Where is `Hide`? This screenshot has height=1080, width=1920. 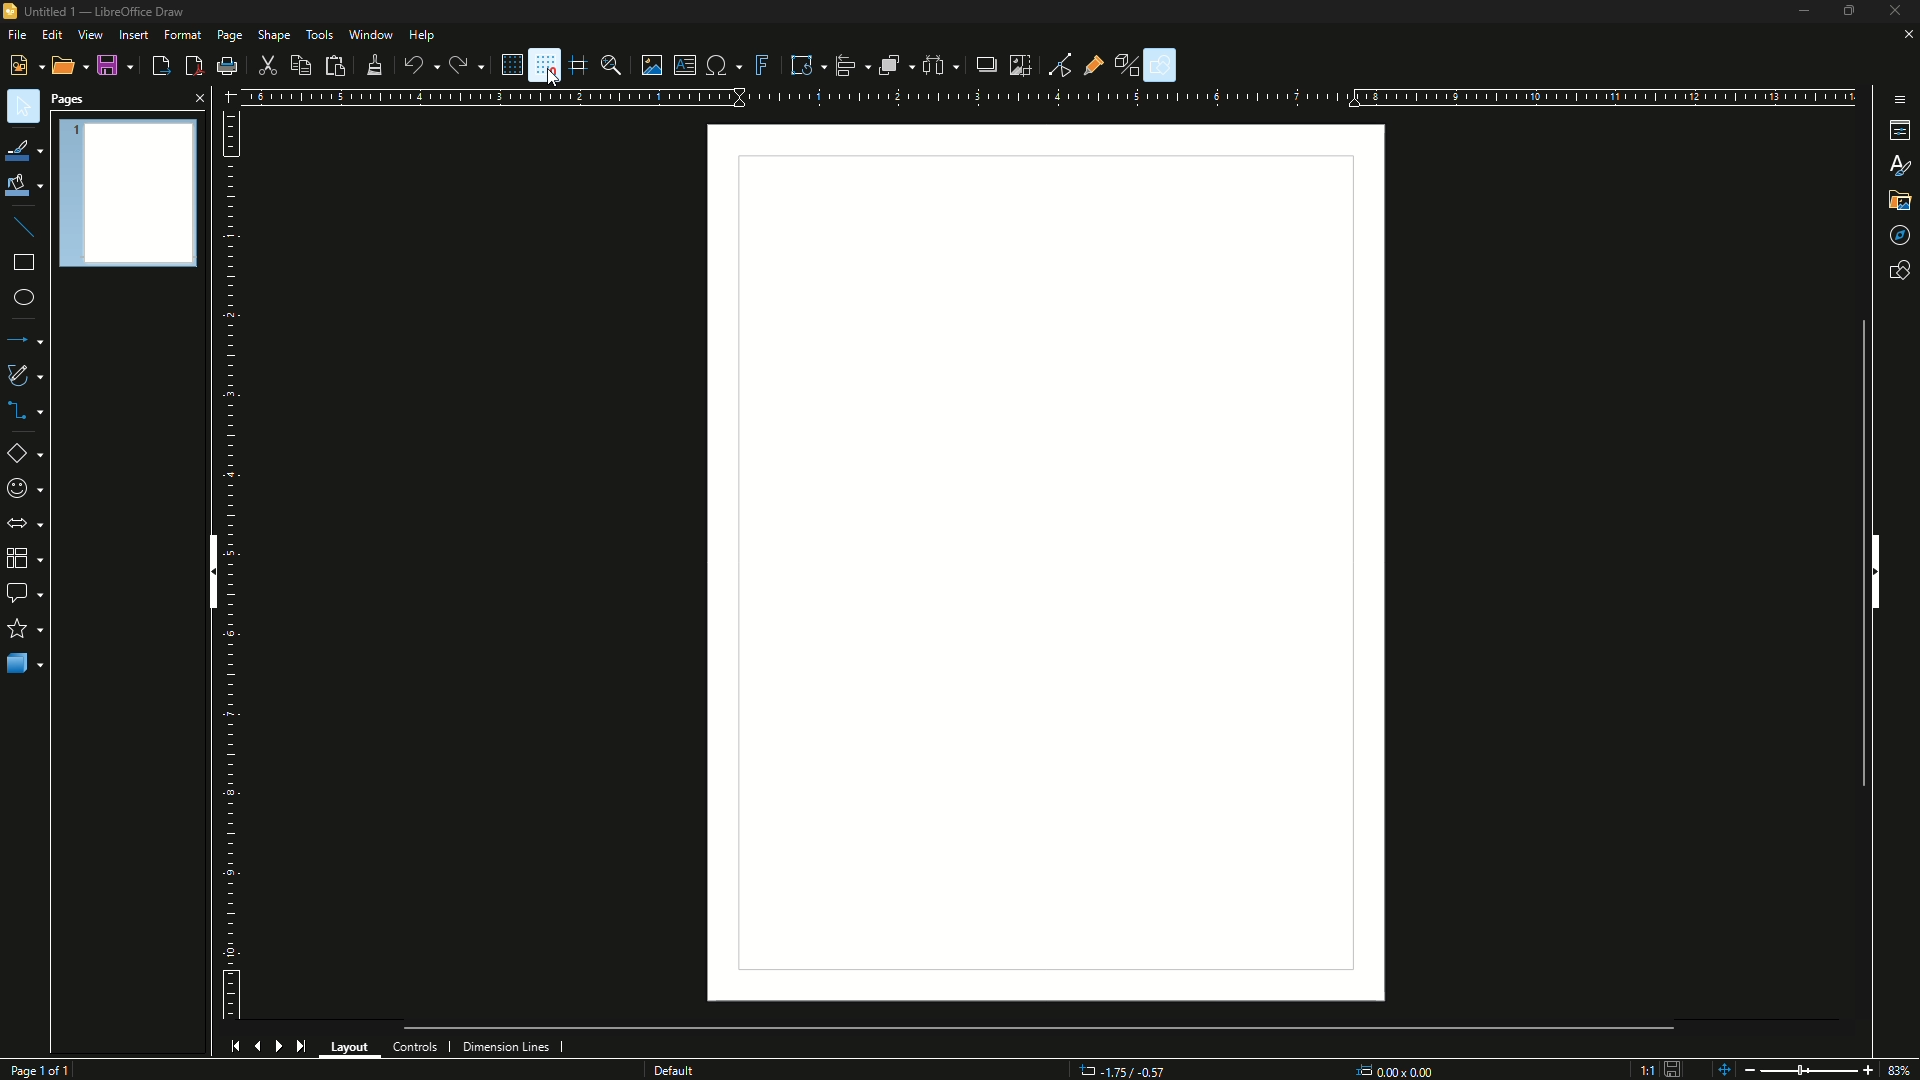
Hide is located at coordinates (210, 568).